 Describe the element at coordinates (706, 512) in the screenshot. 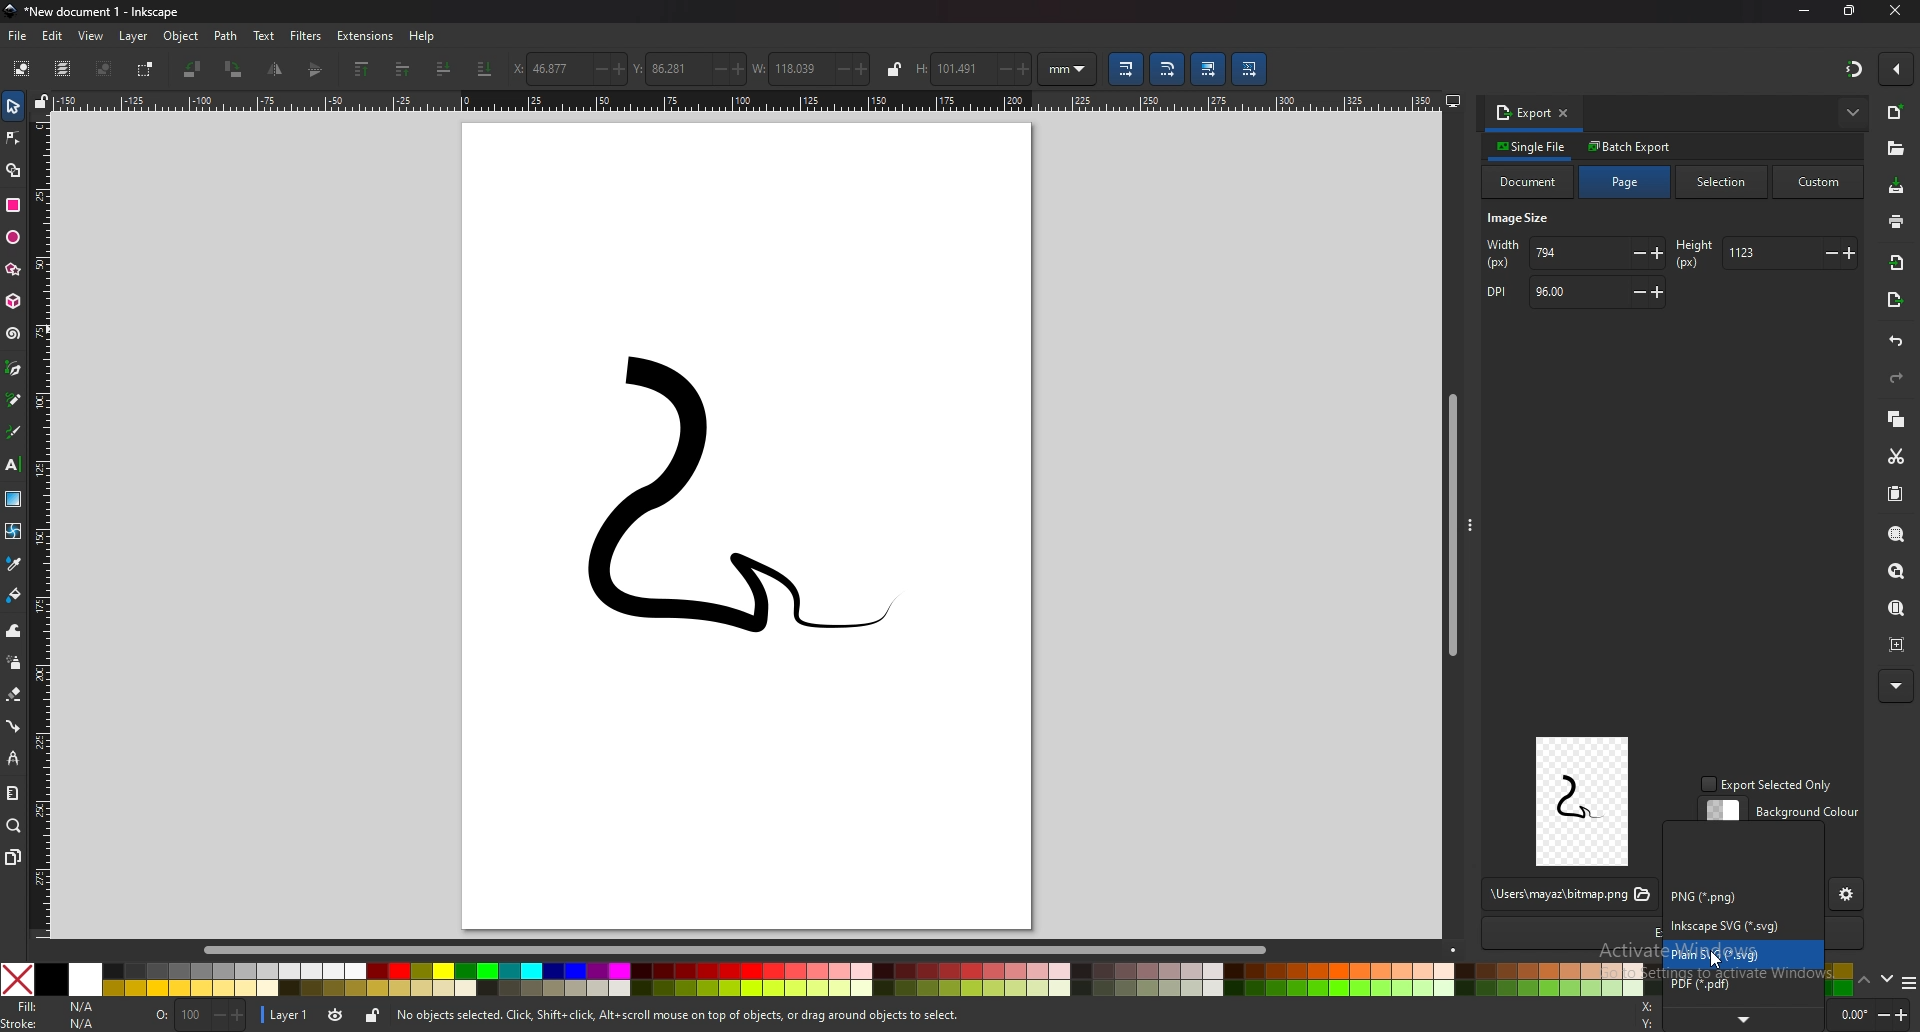

I see `drawing` at that location.